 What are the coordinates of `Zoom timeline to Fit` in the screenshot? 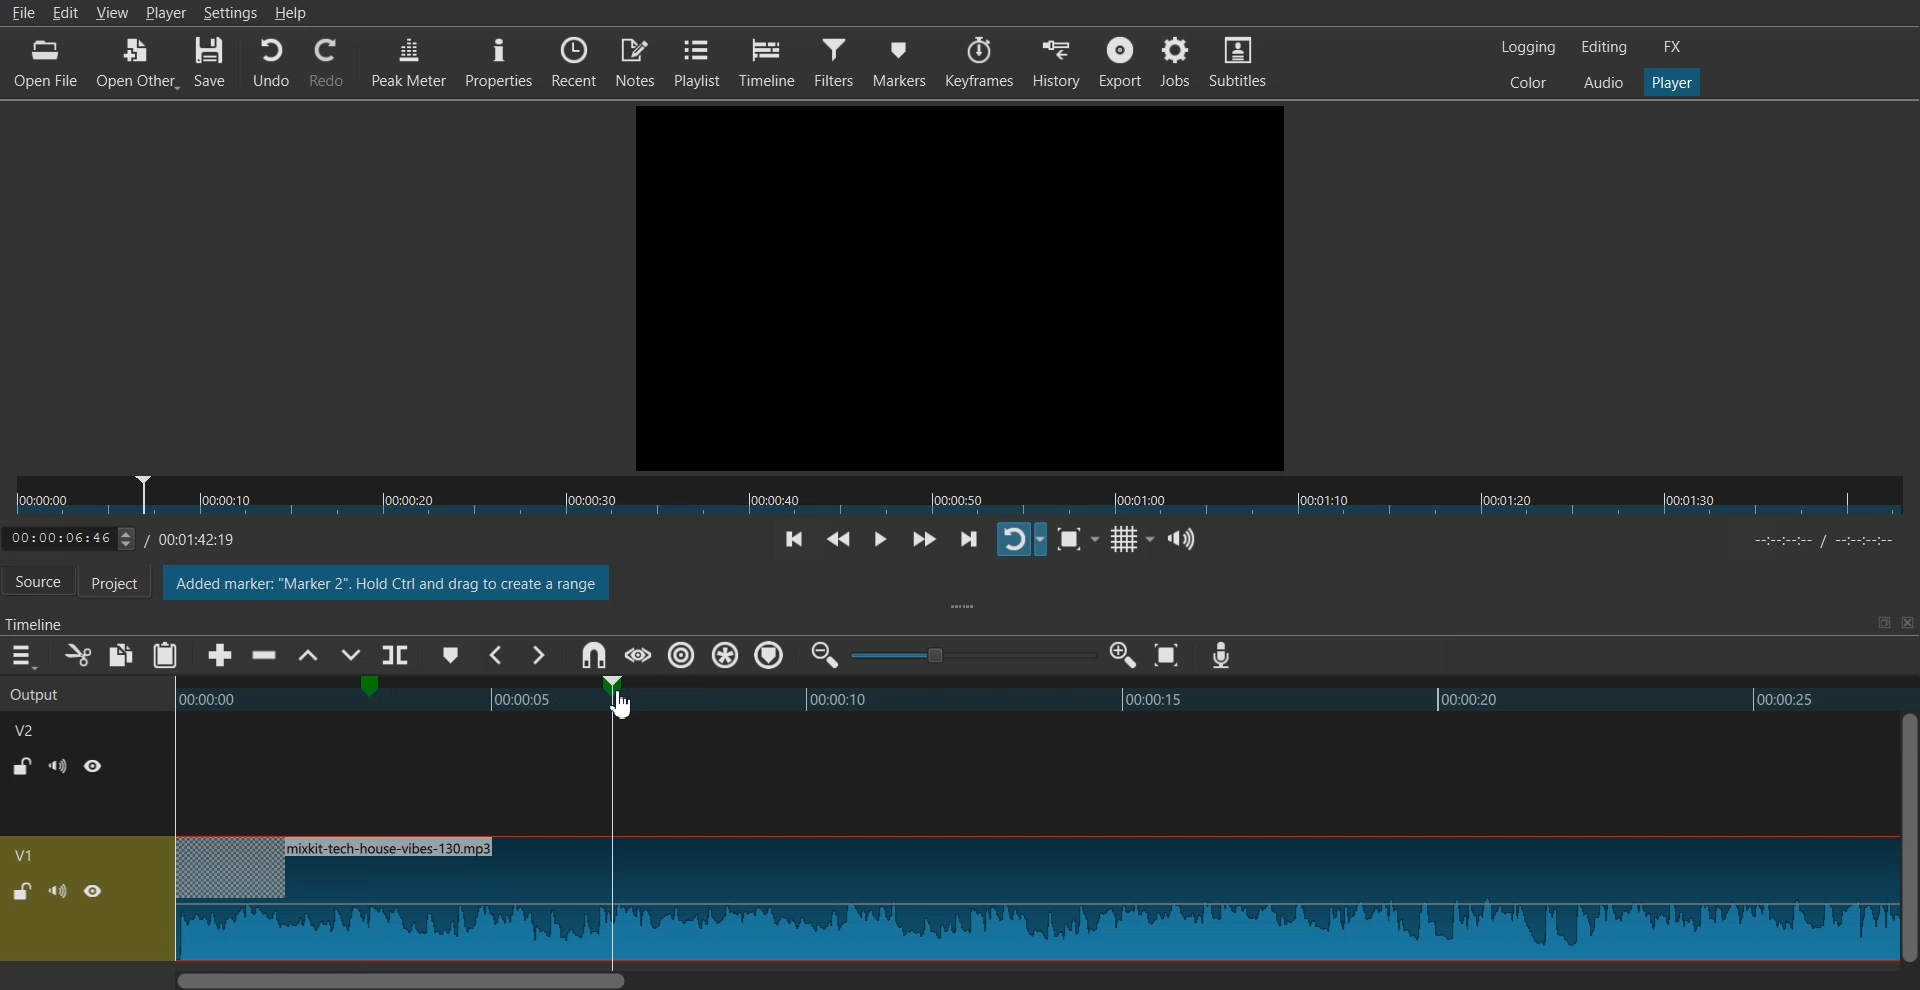 It's located at (1167, 655).